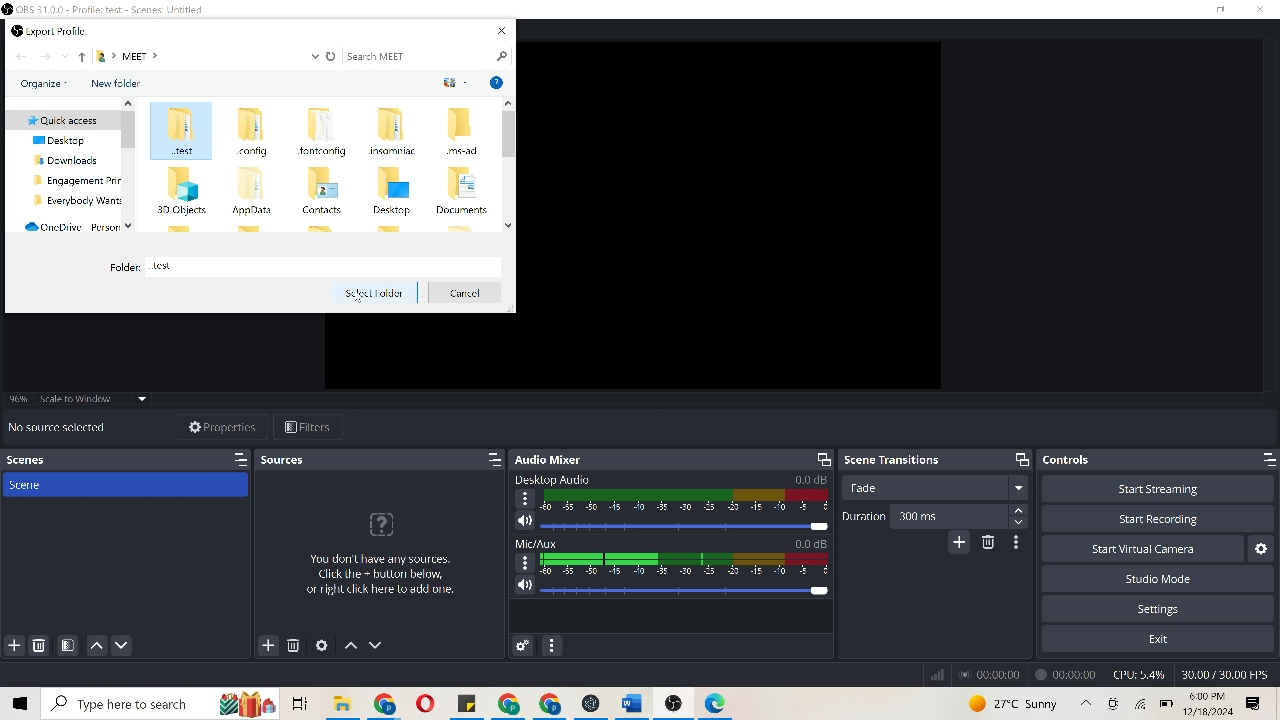 The height and width of the screenshot is (720, 1280). I want to click on Close, so click(500, 30).